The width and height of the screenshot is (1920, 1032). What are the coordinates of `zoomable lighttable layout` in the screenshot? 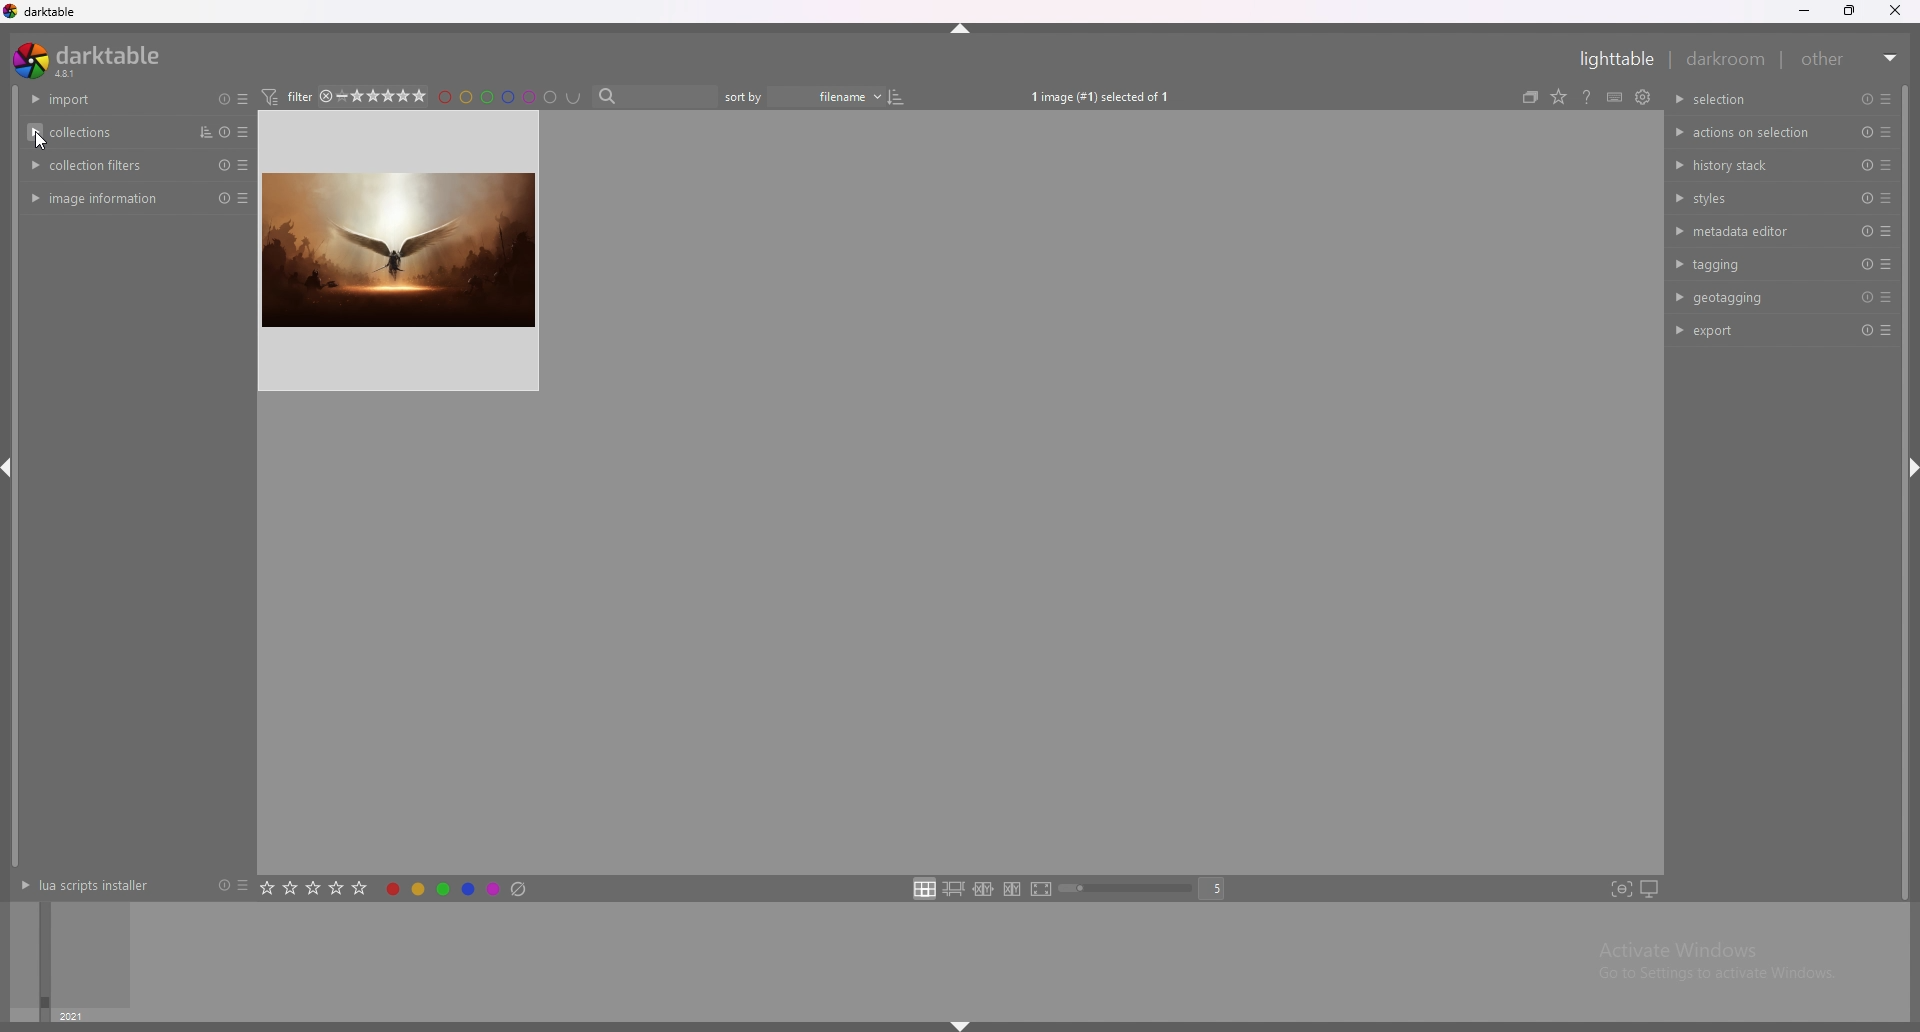 It's located at (953, 889).